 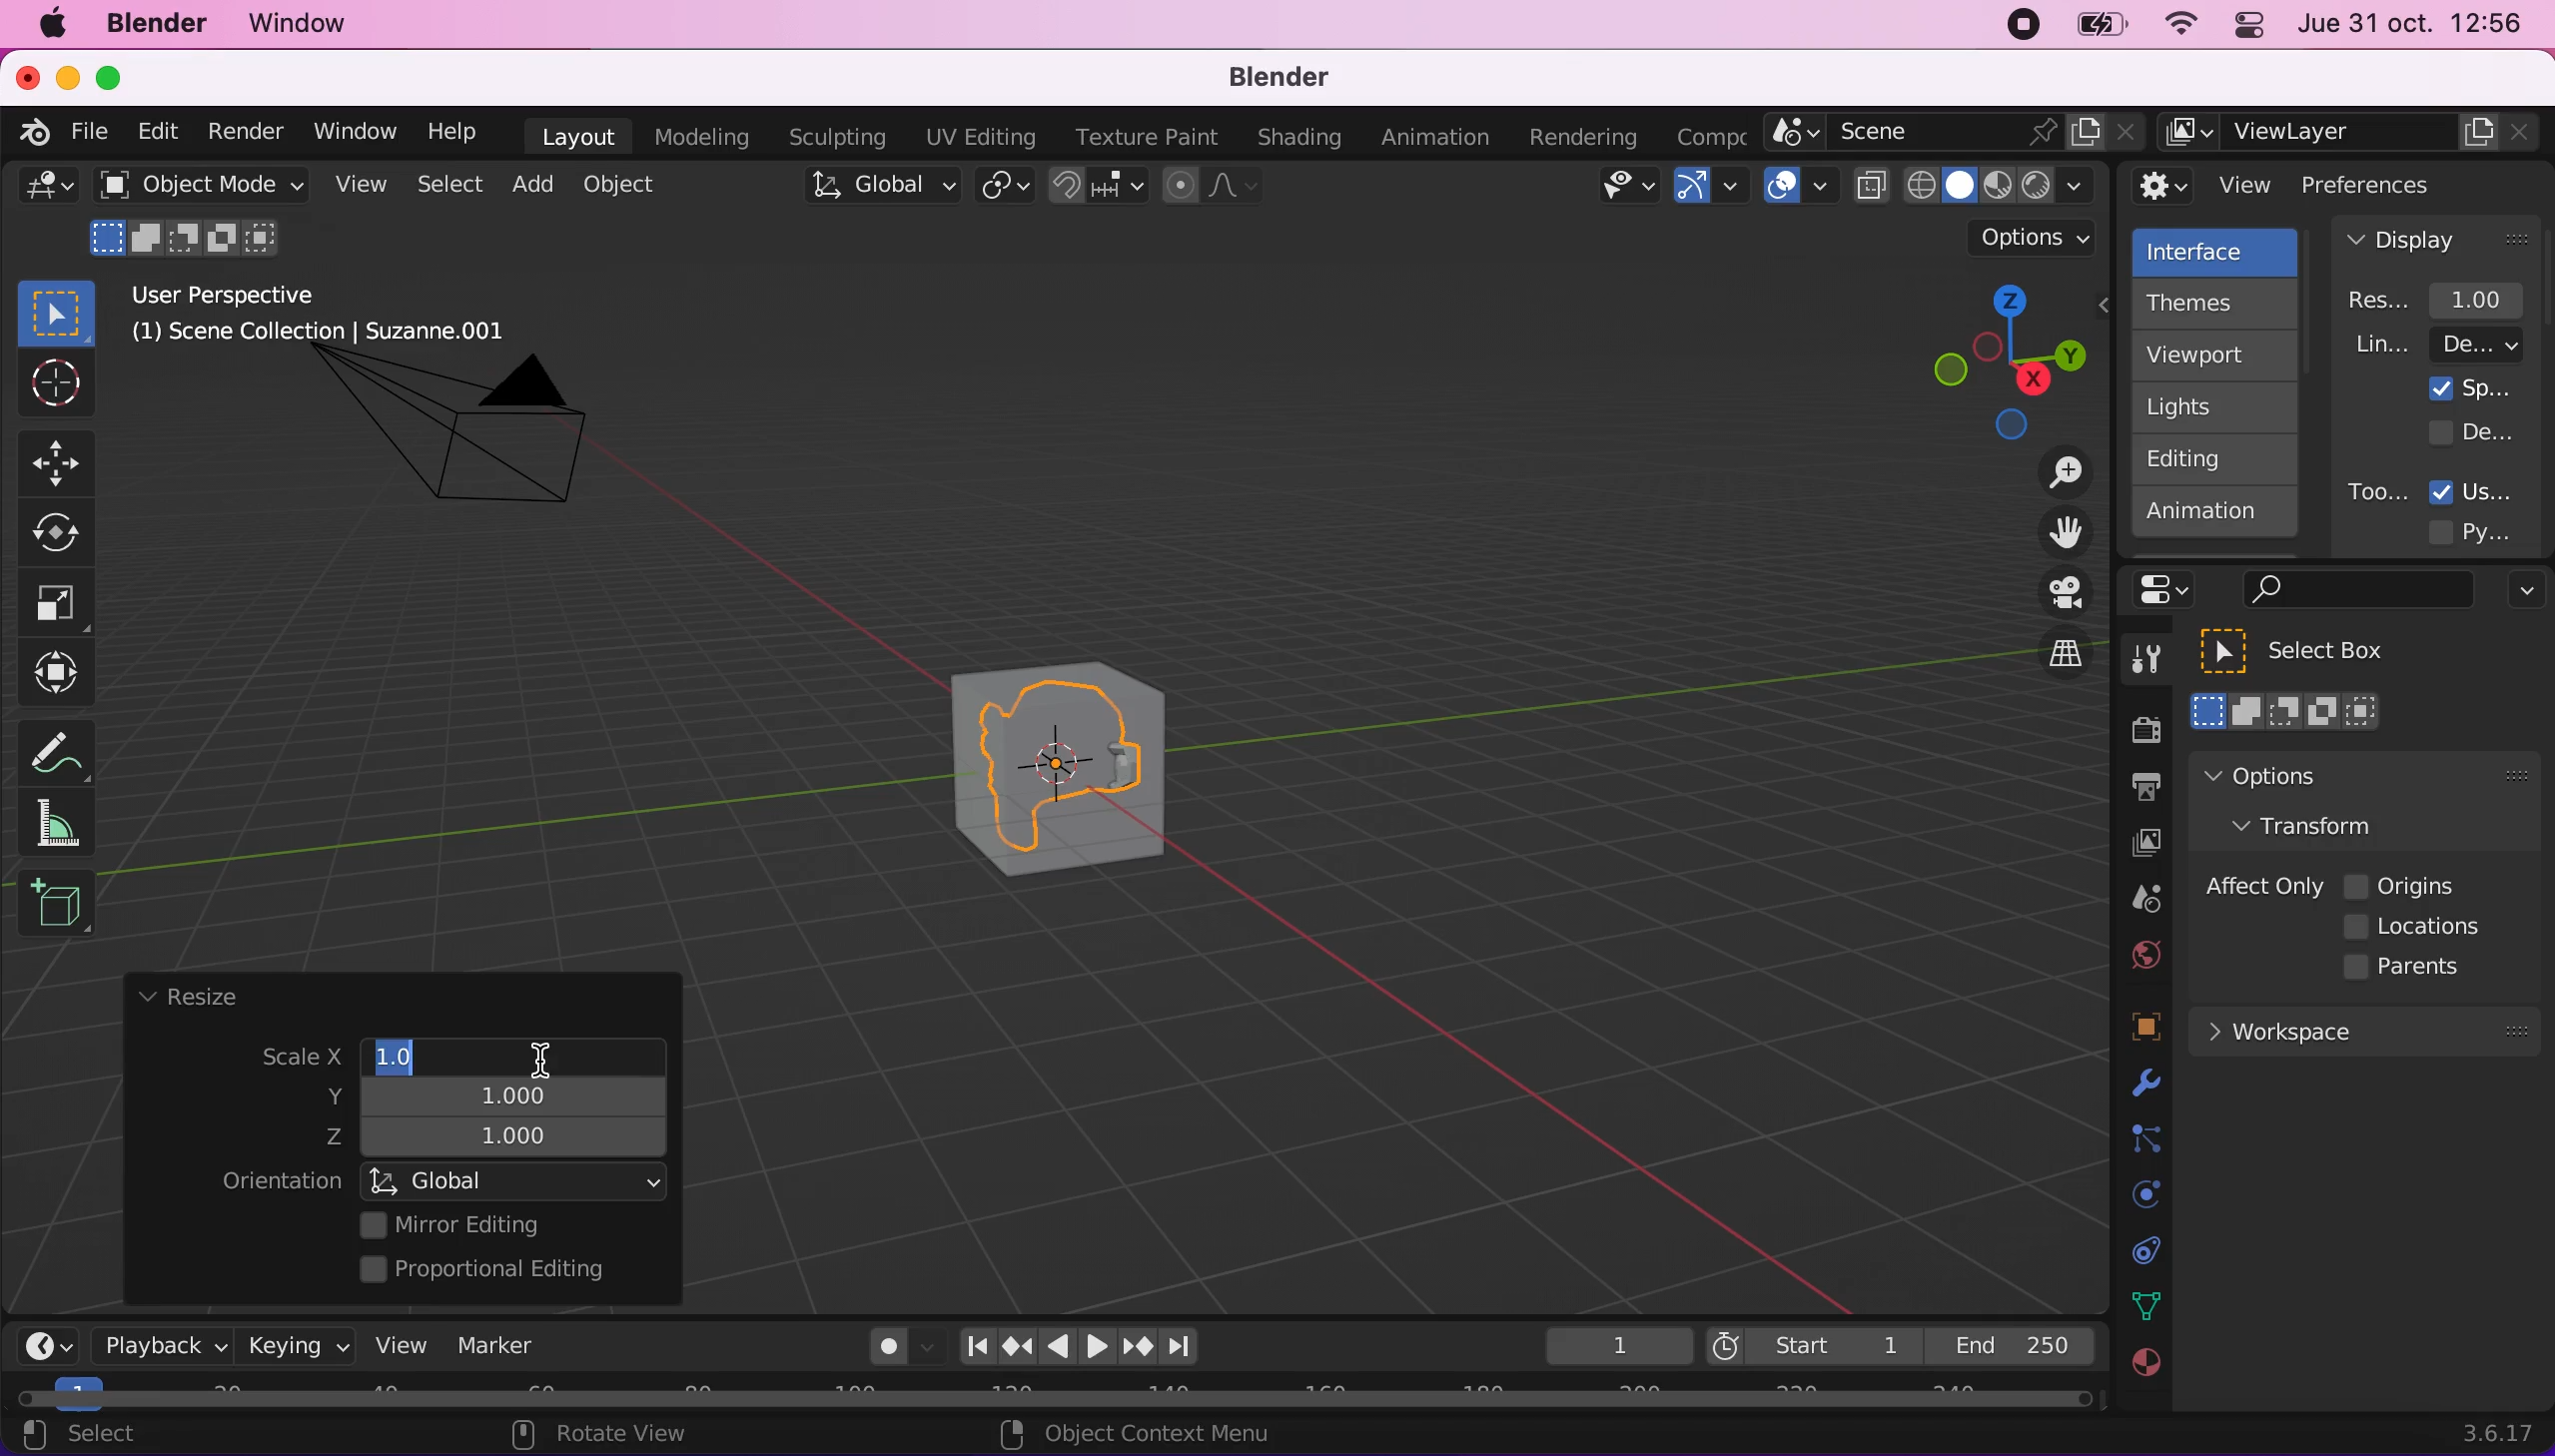 I want to click on output, so click(x=2135, y=790).